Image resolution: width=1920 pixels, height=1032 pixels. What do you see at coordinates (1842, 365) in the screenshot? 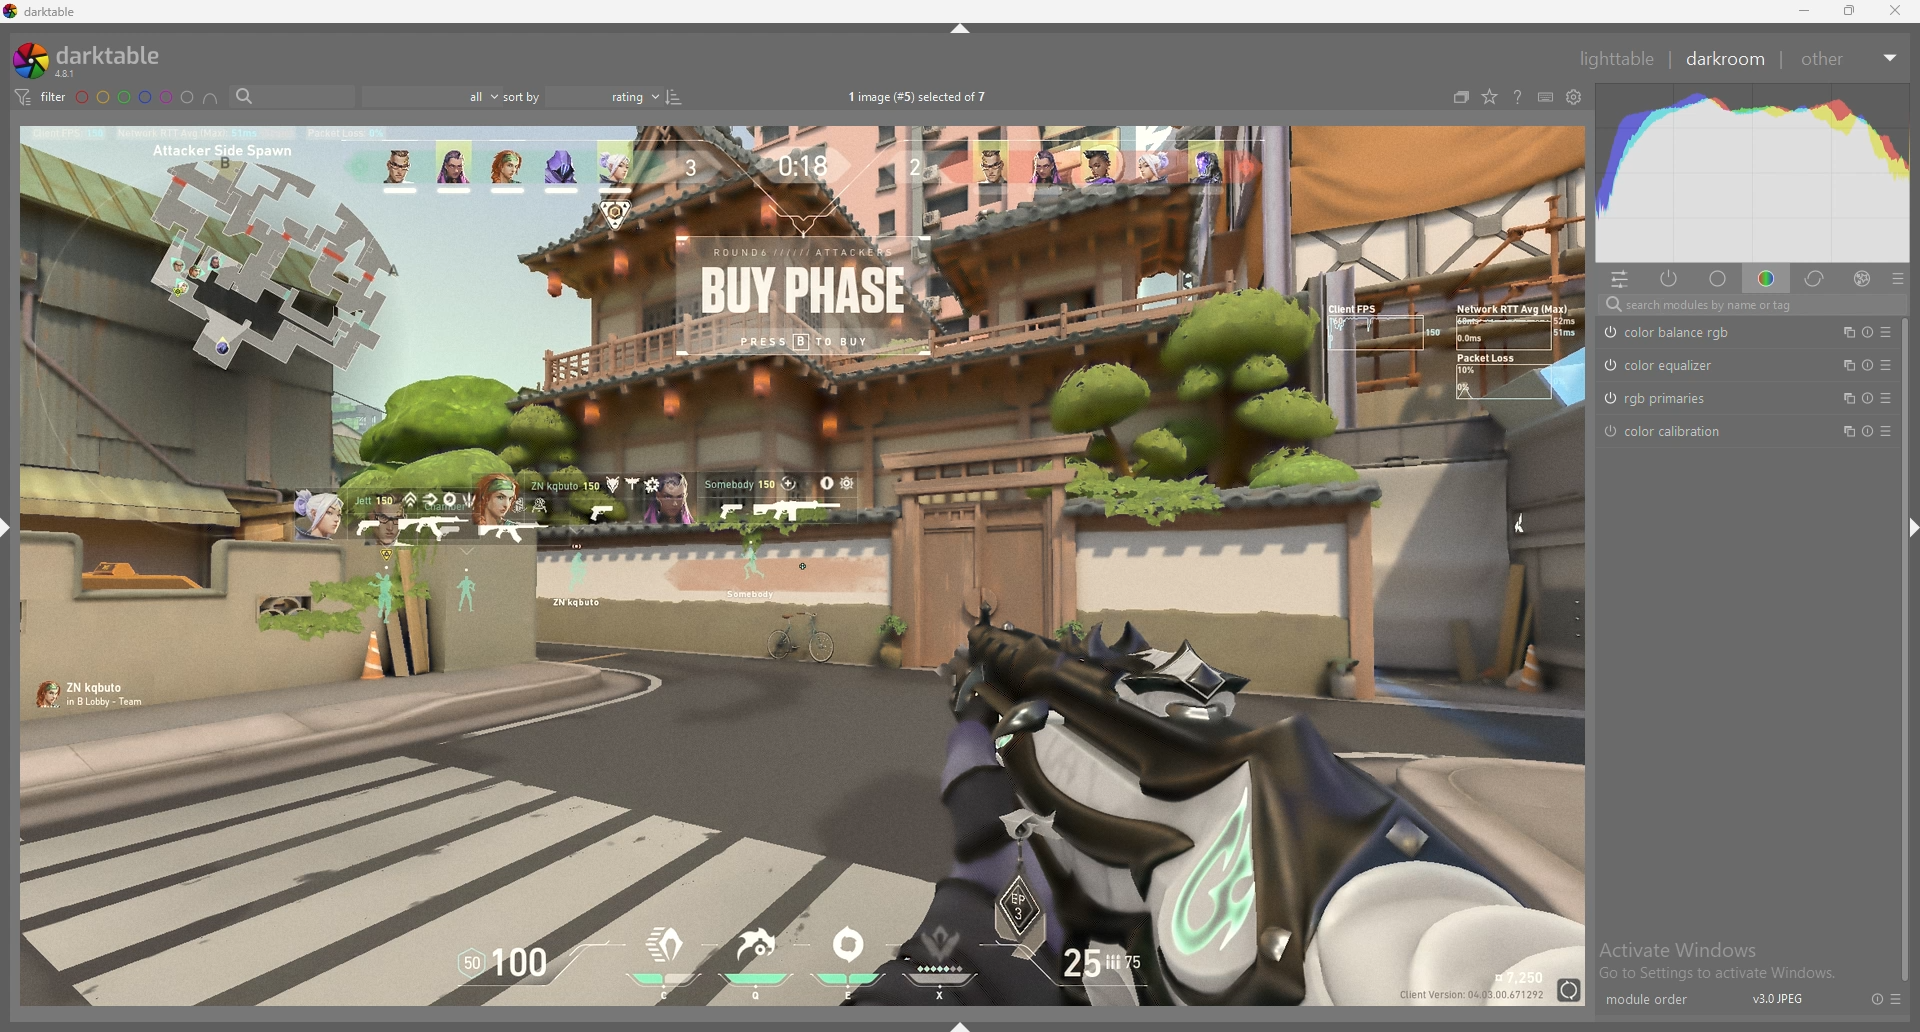
I see `multiple instance actions` at bounding box center [1842, 365].